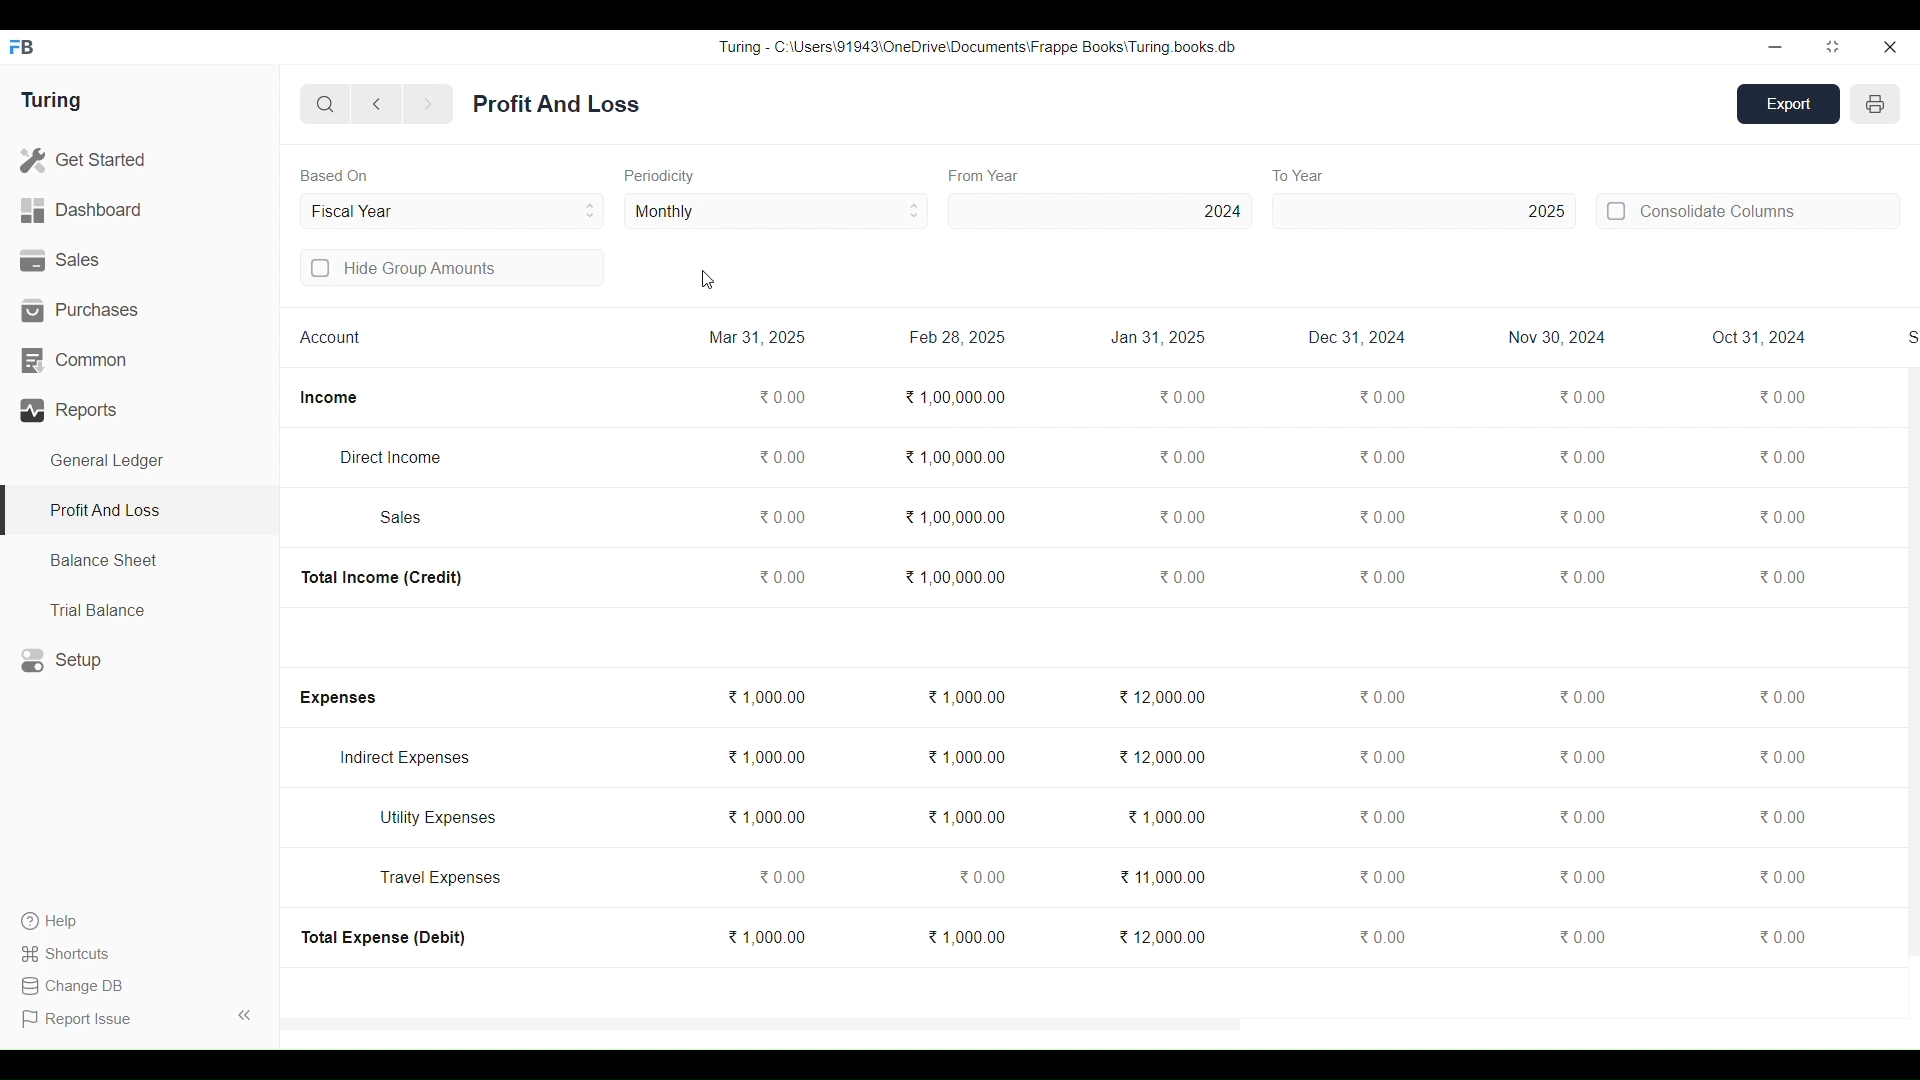 Image resolution: width=1920 pixels, height=1080 pixels. Describe the element at coordinates (781, 877) in the screenshot. I see `0.00` at that location.